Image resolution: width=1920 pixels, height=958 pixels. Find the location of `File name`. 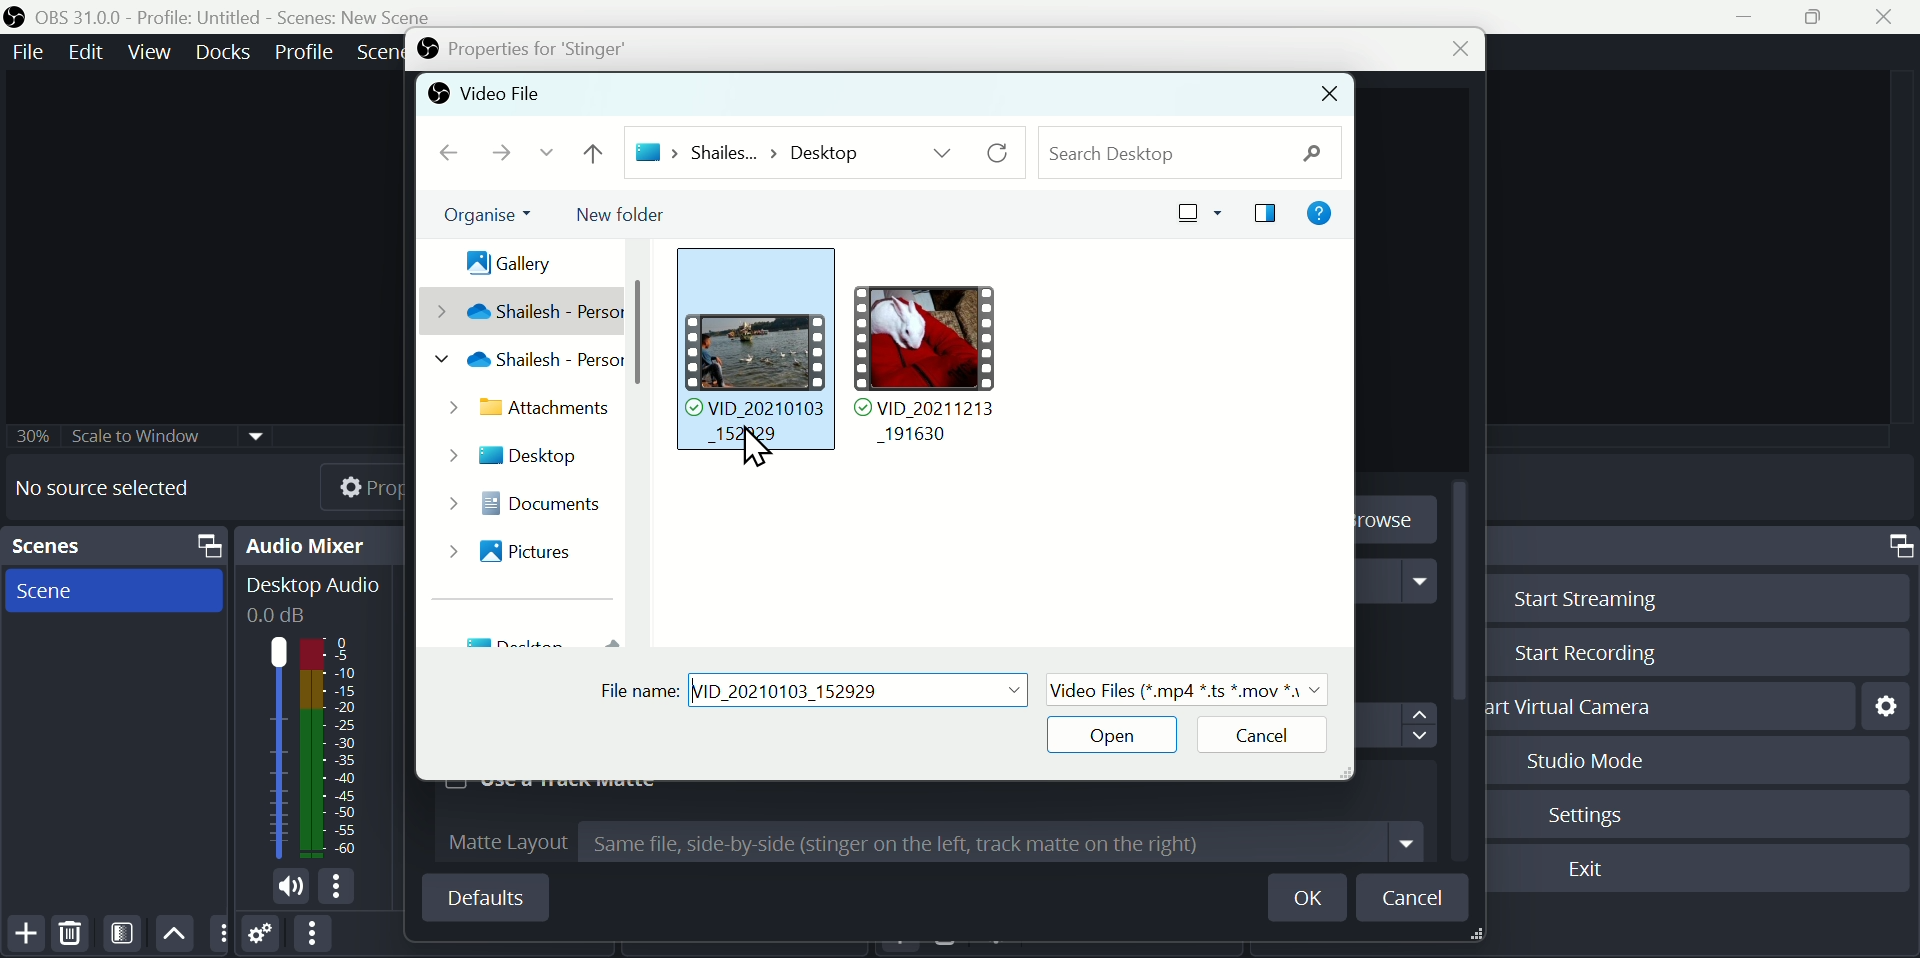

File name is located at coordinates (814, 688).